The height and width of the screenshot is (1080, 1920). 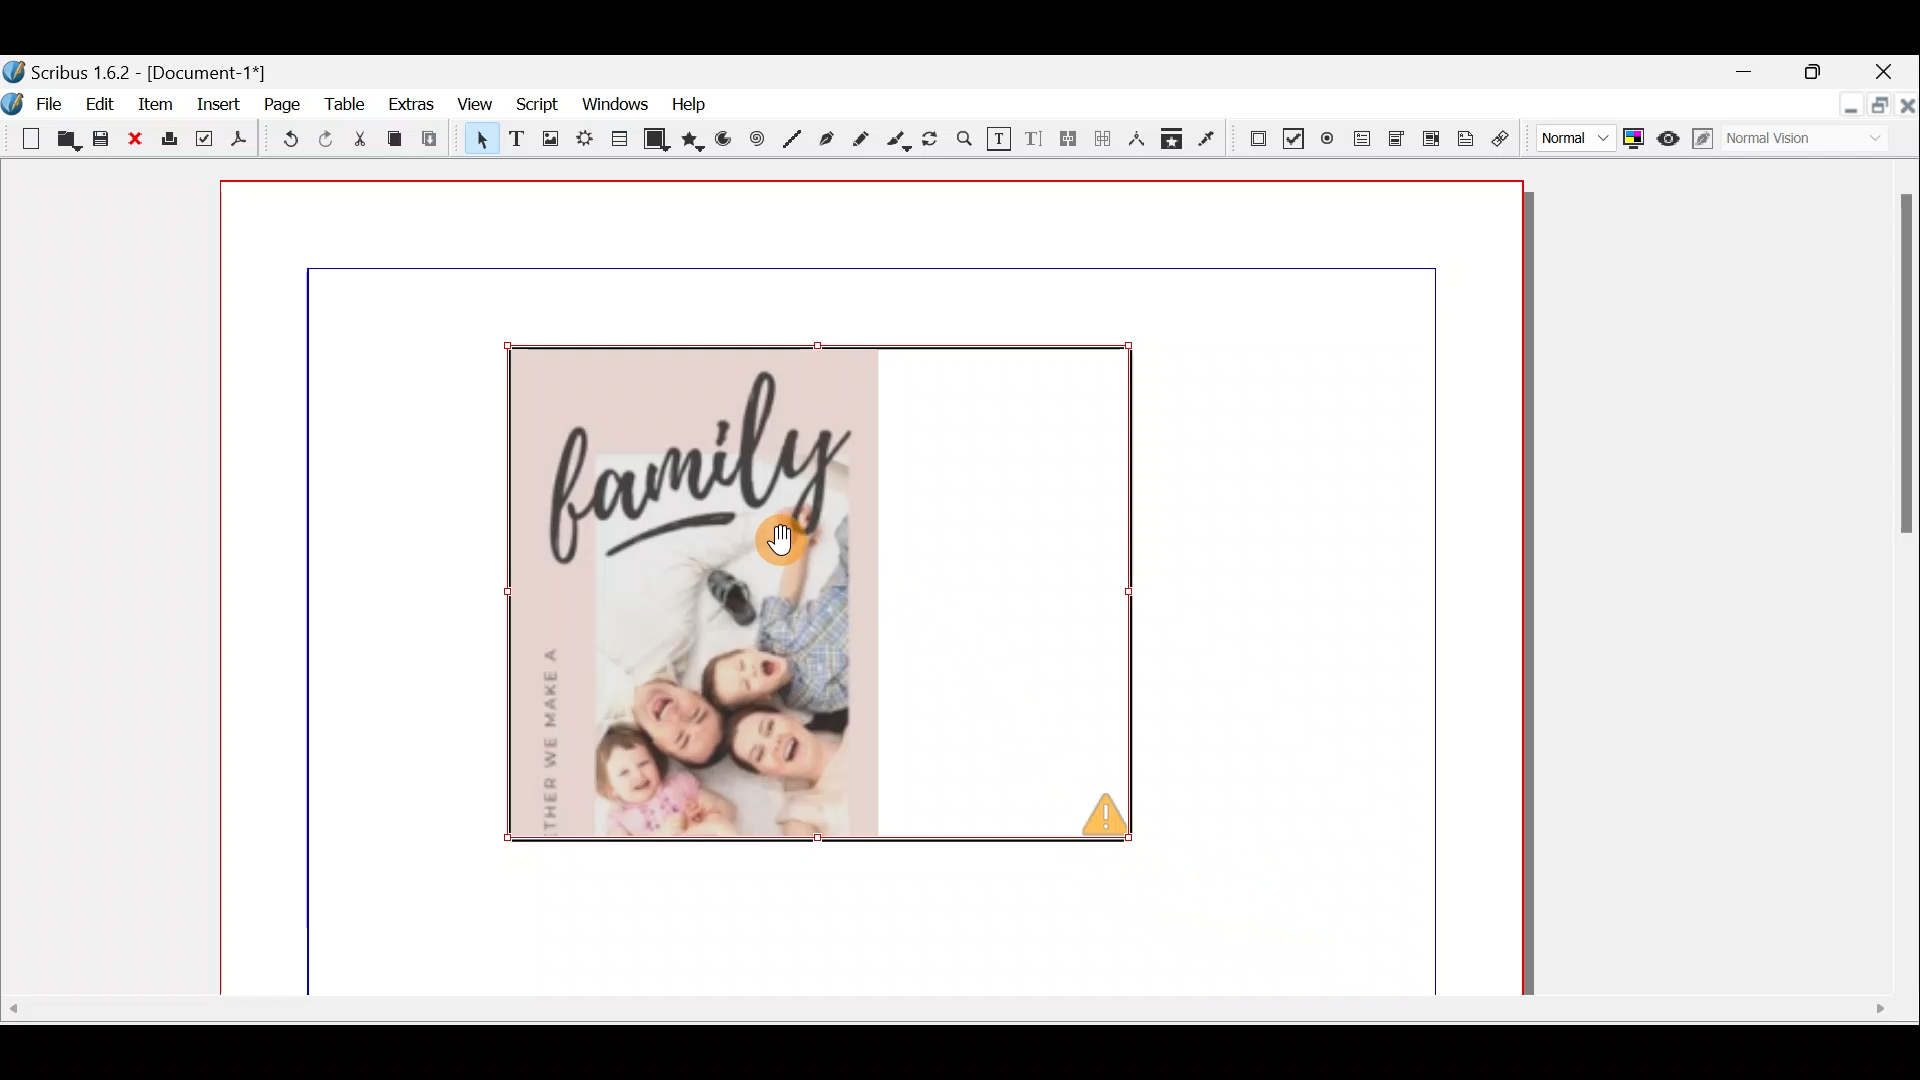 I want to click on PDF combo box, so click(x=1399, y=145).